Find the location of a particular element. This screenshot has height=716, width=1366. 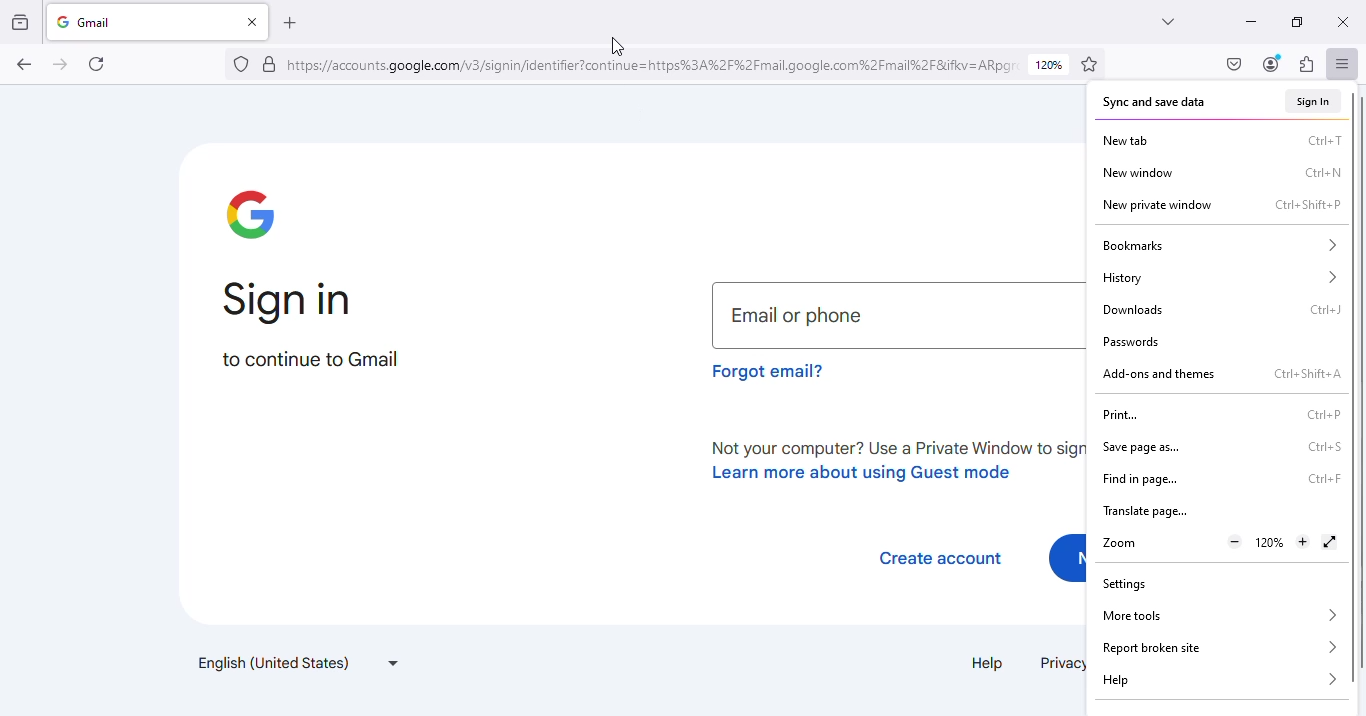

vertical scroll bar is located at coordinates (1354, 388).